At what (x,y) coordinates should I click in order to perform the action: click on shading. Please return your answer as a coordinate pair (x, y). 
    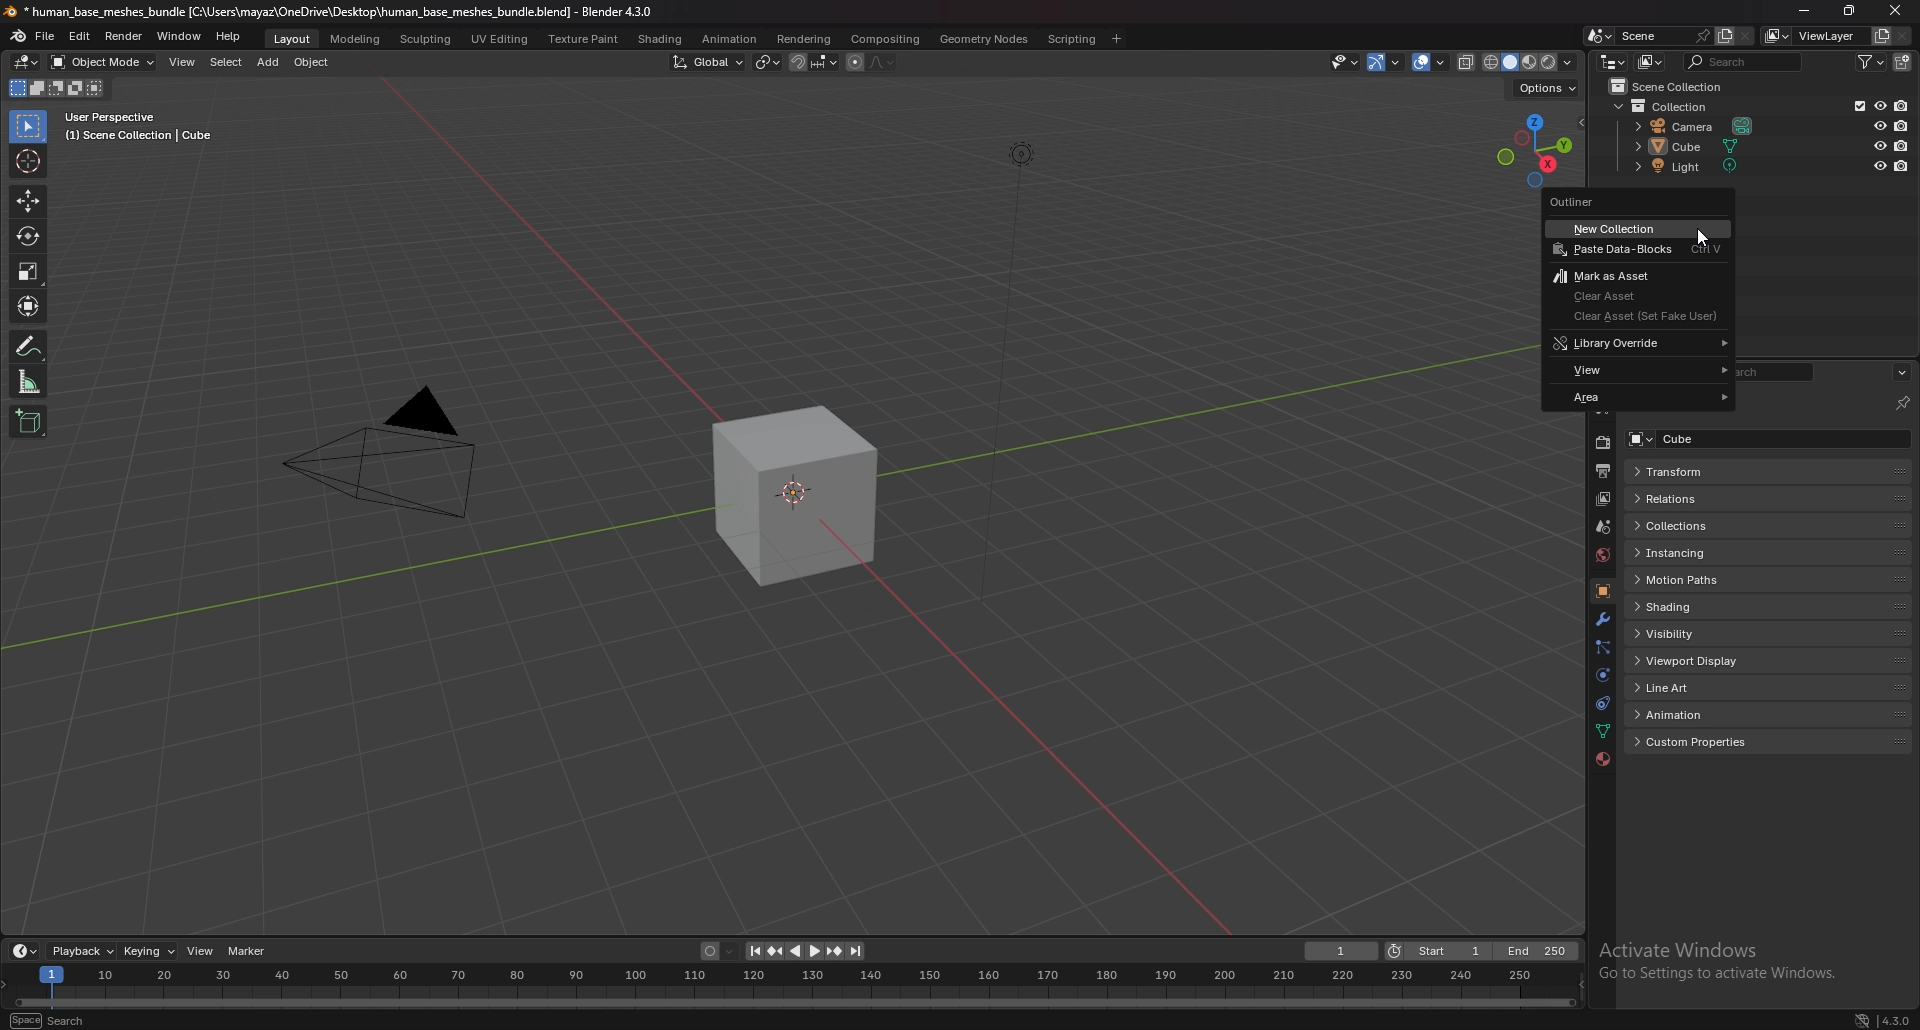
    Looking at the image, I should click on (1706, 606).